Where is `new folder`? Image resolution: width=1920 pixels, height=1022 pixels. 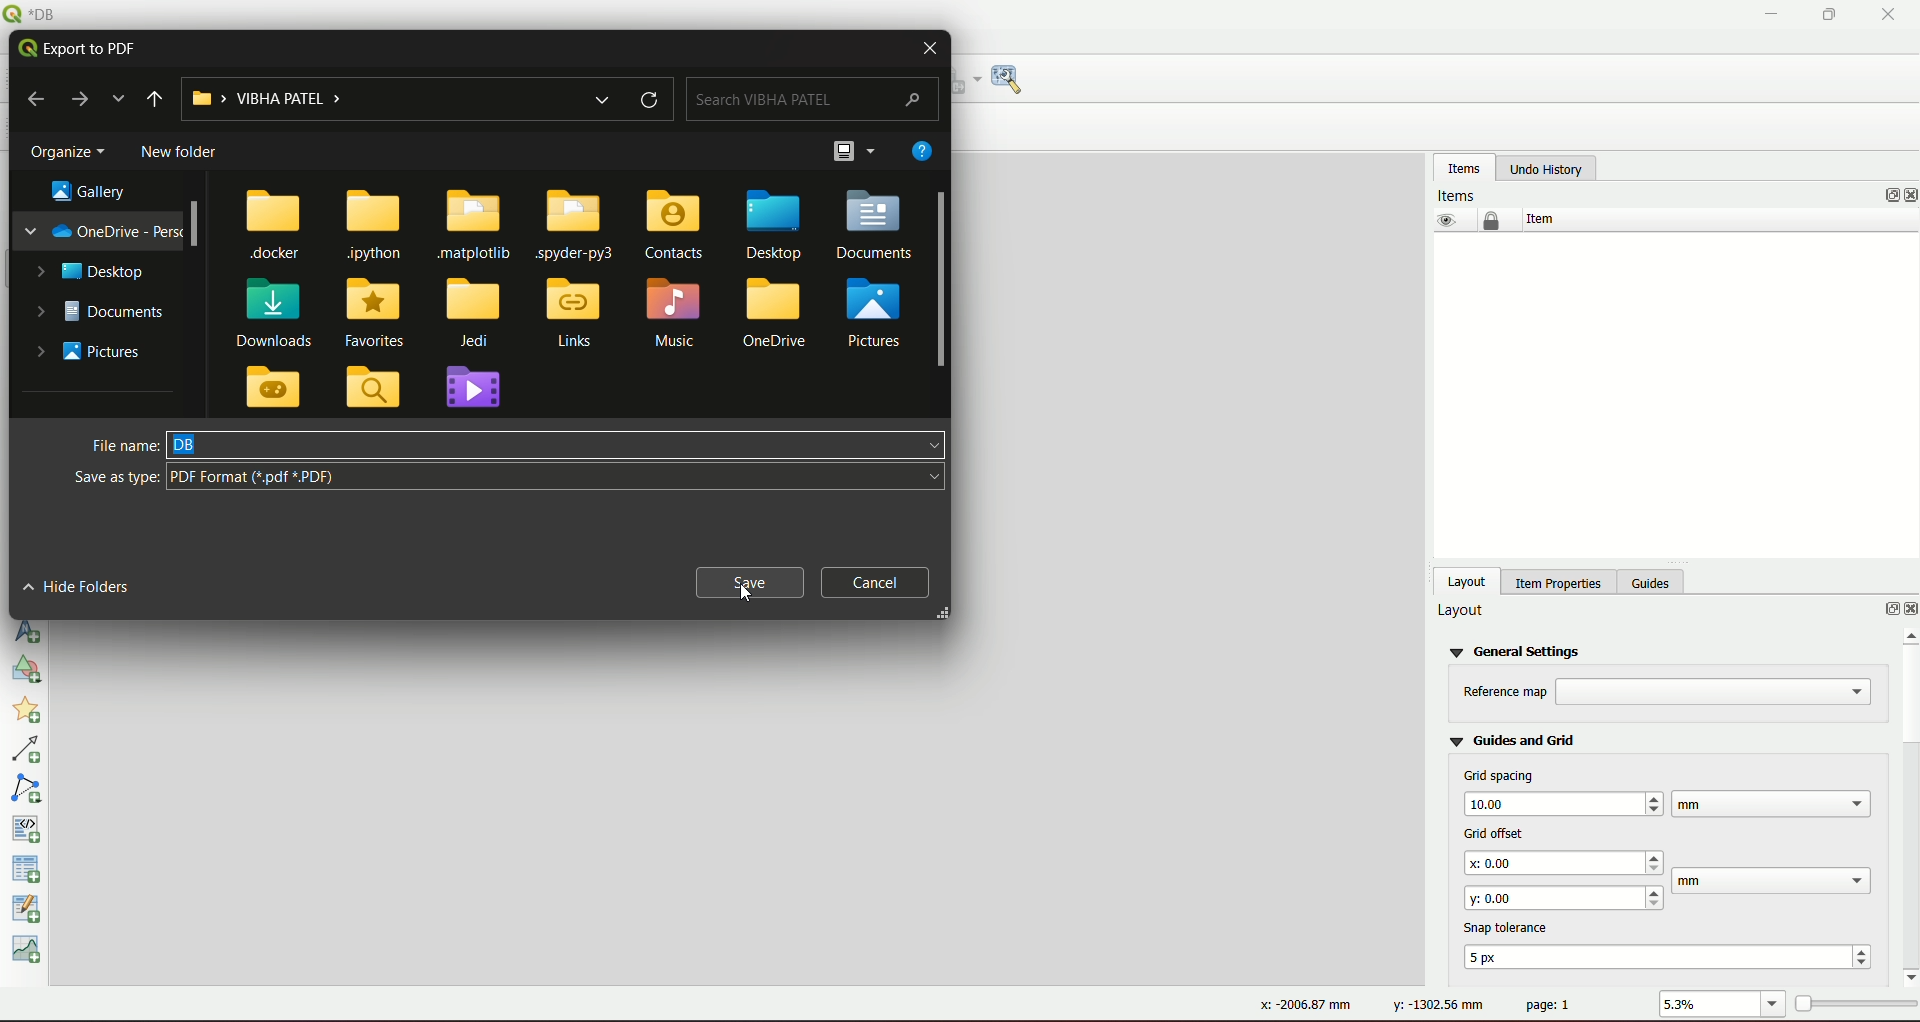
new folder is located at coordinates (176, 152).